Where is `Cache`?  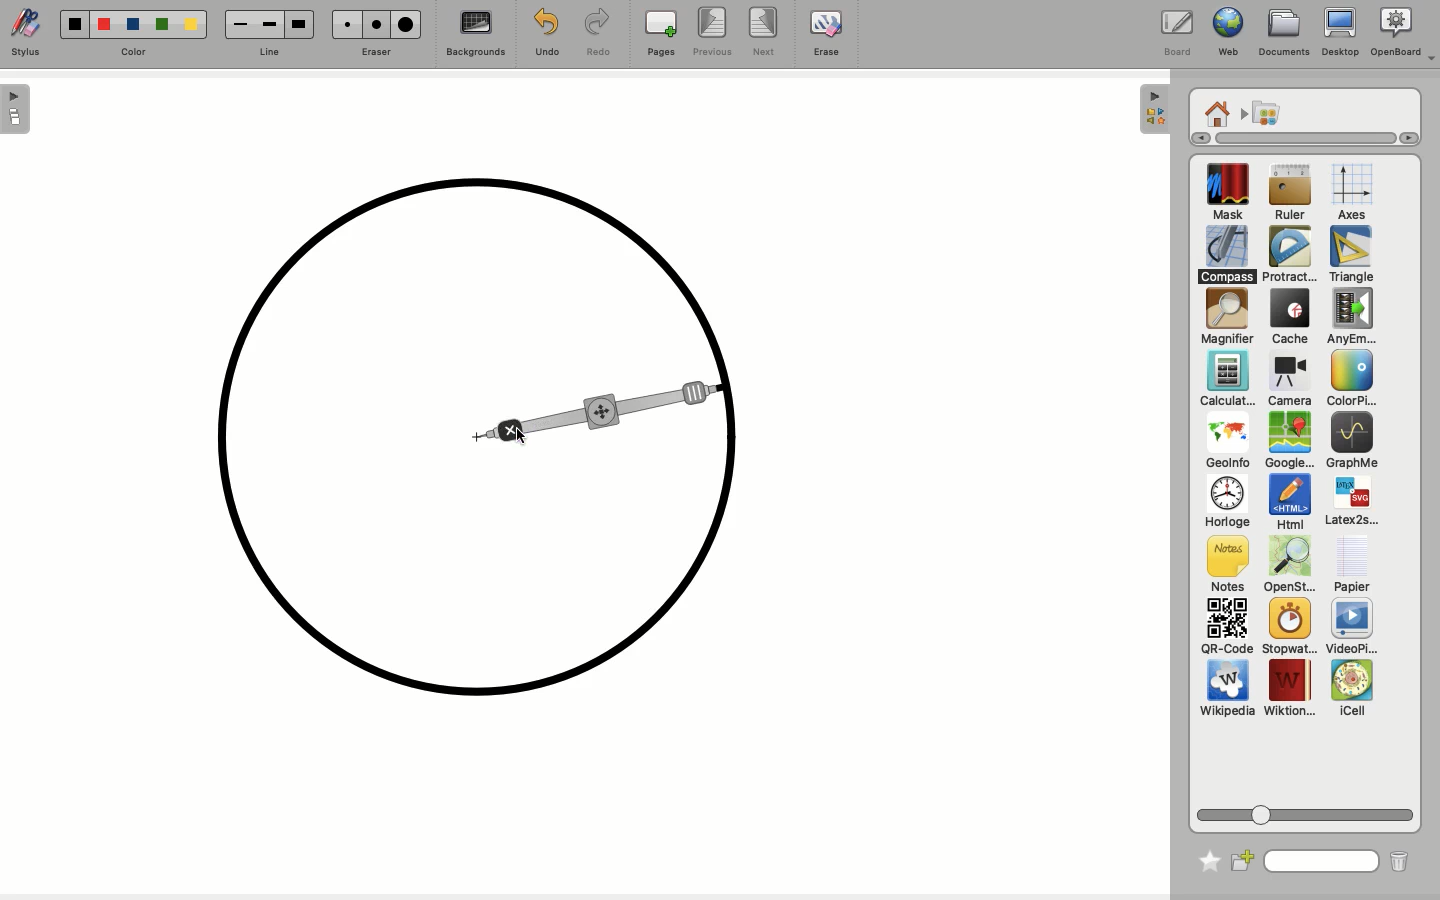 Cache is located at coordinates (1287, 319).